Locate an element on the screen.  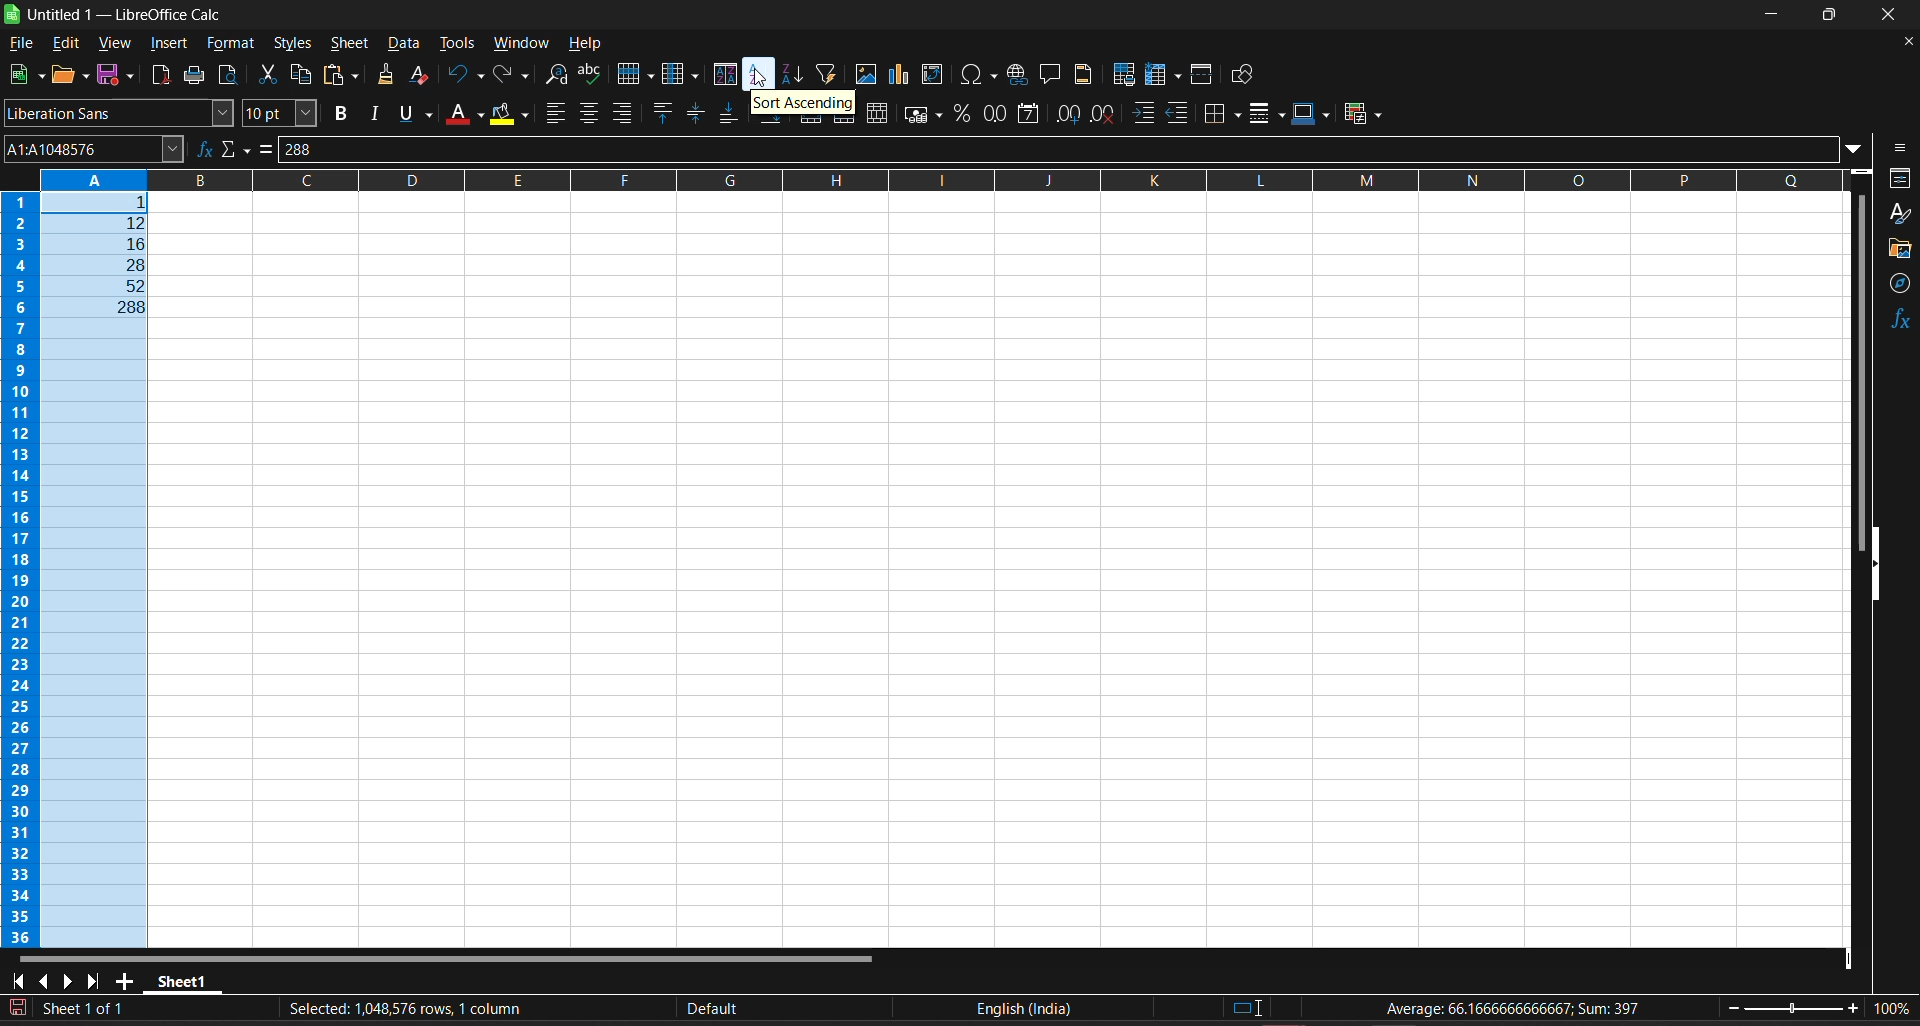
save is located at coordinates (114, 76).